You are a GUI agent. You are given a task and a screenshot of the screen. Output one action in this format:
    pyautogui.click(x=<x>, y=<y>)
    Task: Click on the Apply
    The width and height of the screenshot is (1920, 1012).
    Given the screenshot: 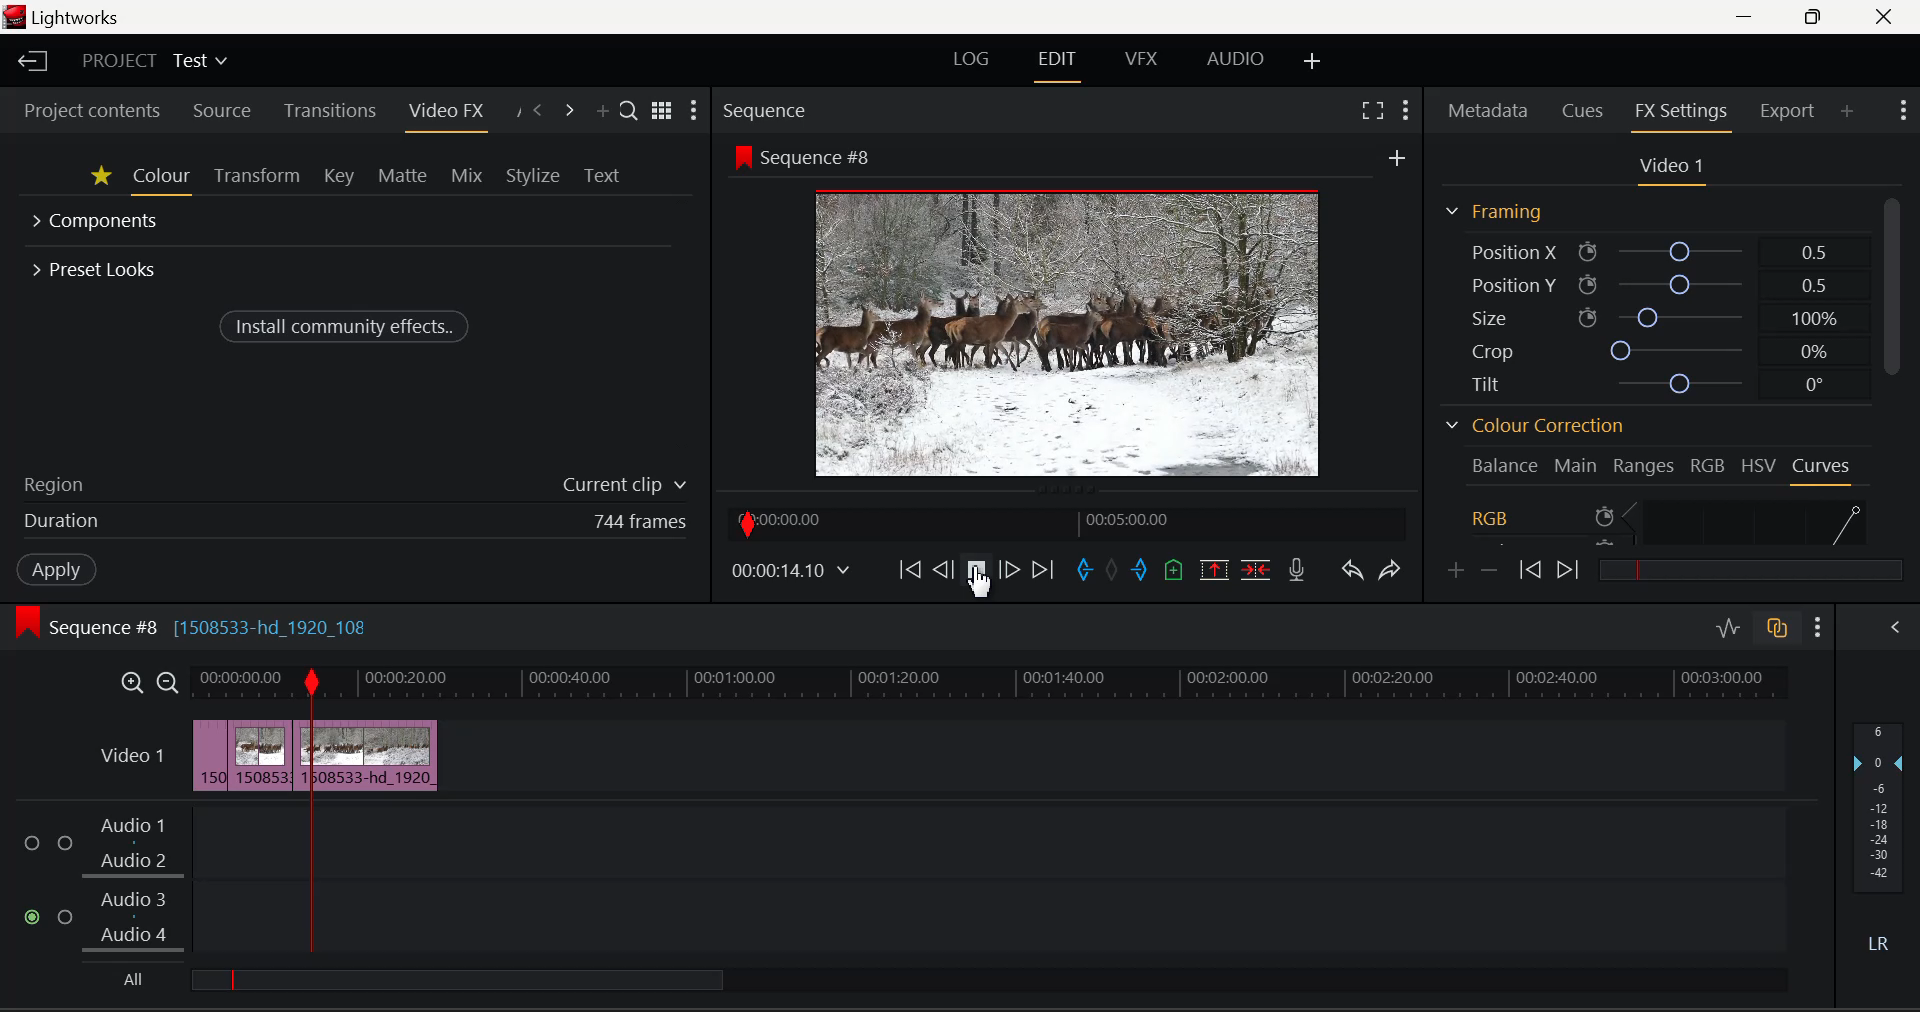 What is the action you would take?
    pyautogui.click(x=55, y=570)
    